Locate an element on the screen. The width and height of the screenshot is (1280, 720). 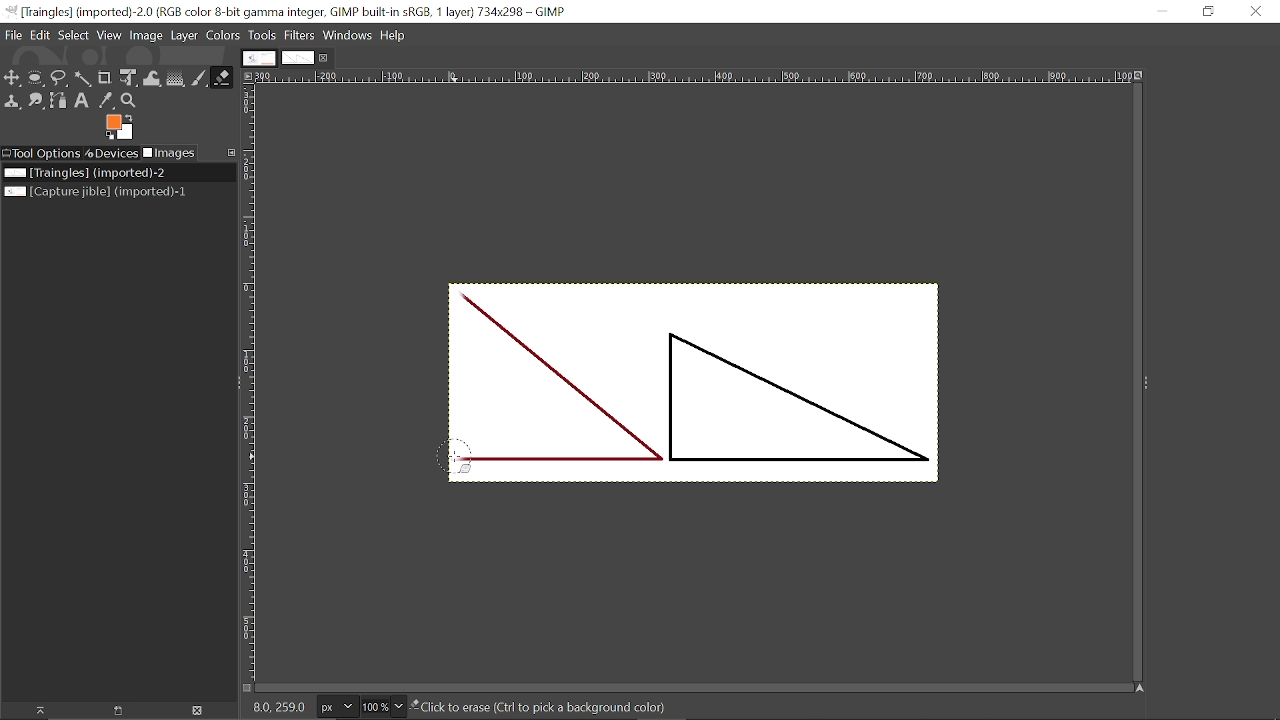
Unified transform tool is located at coordinates (127, 78).